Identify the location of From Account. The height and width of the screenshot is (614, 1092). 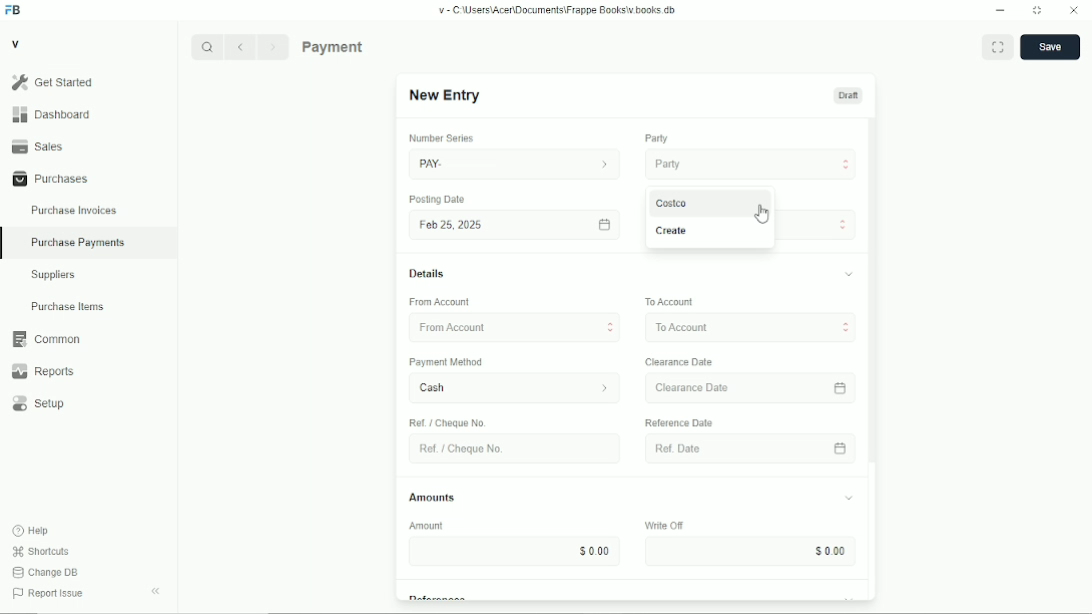
(508, 325).